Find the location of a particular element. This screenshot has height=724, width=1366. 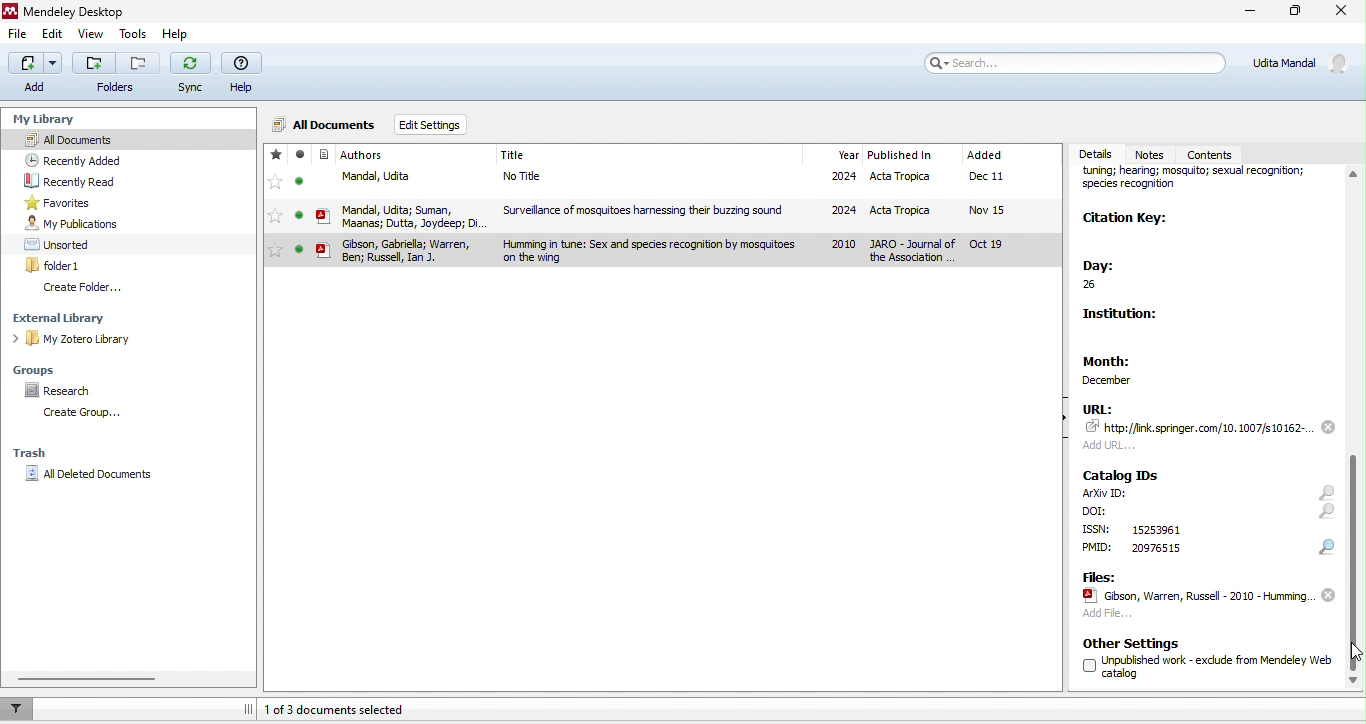

help is located at coordinates (245, 74).